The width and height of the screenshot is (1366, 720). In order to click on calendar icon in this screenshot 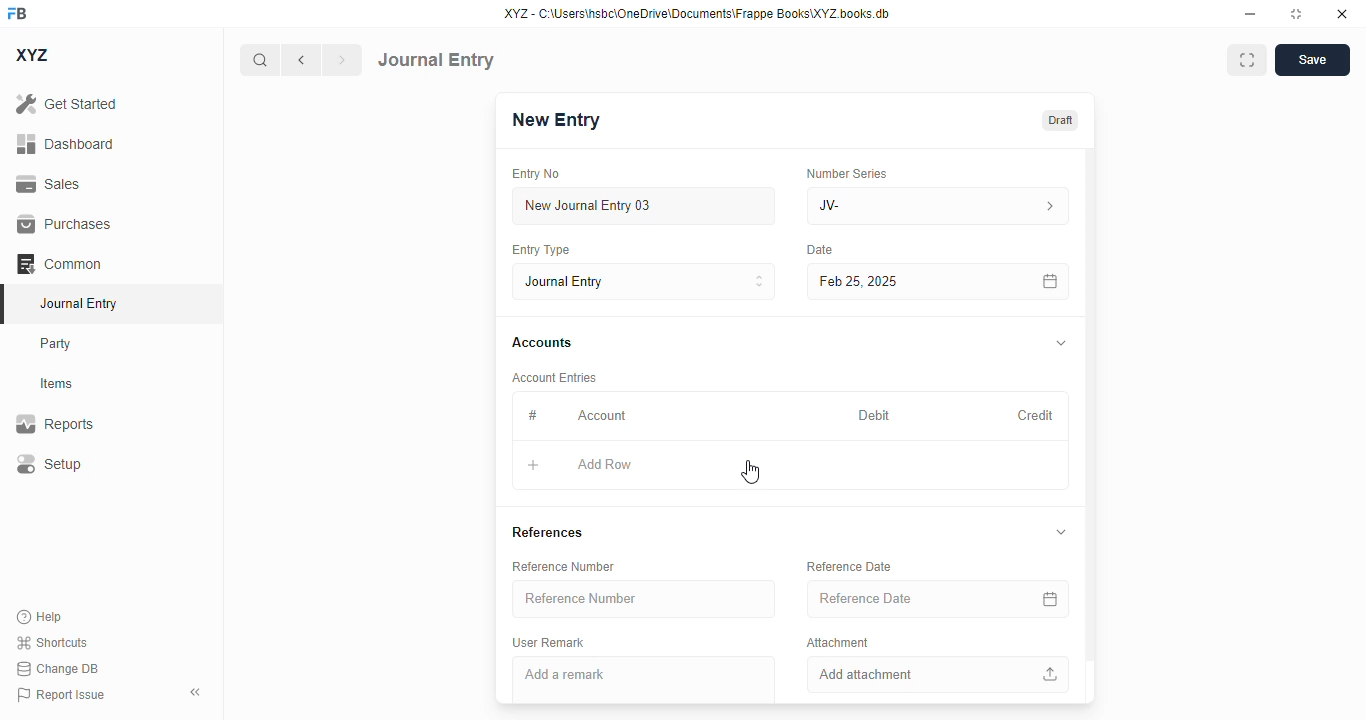, I will do `click(1051, 599)`.